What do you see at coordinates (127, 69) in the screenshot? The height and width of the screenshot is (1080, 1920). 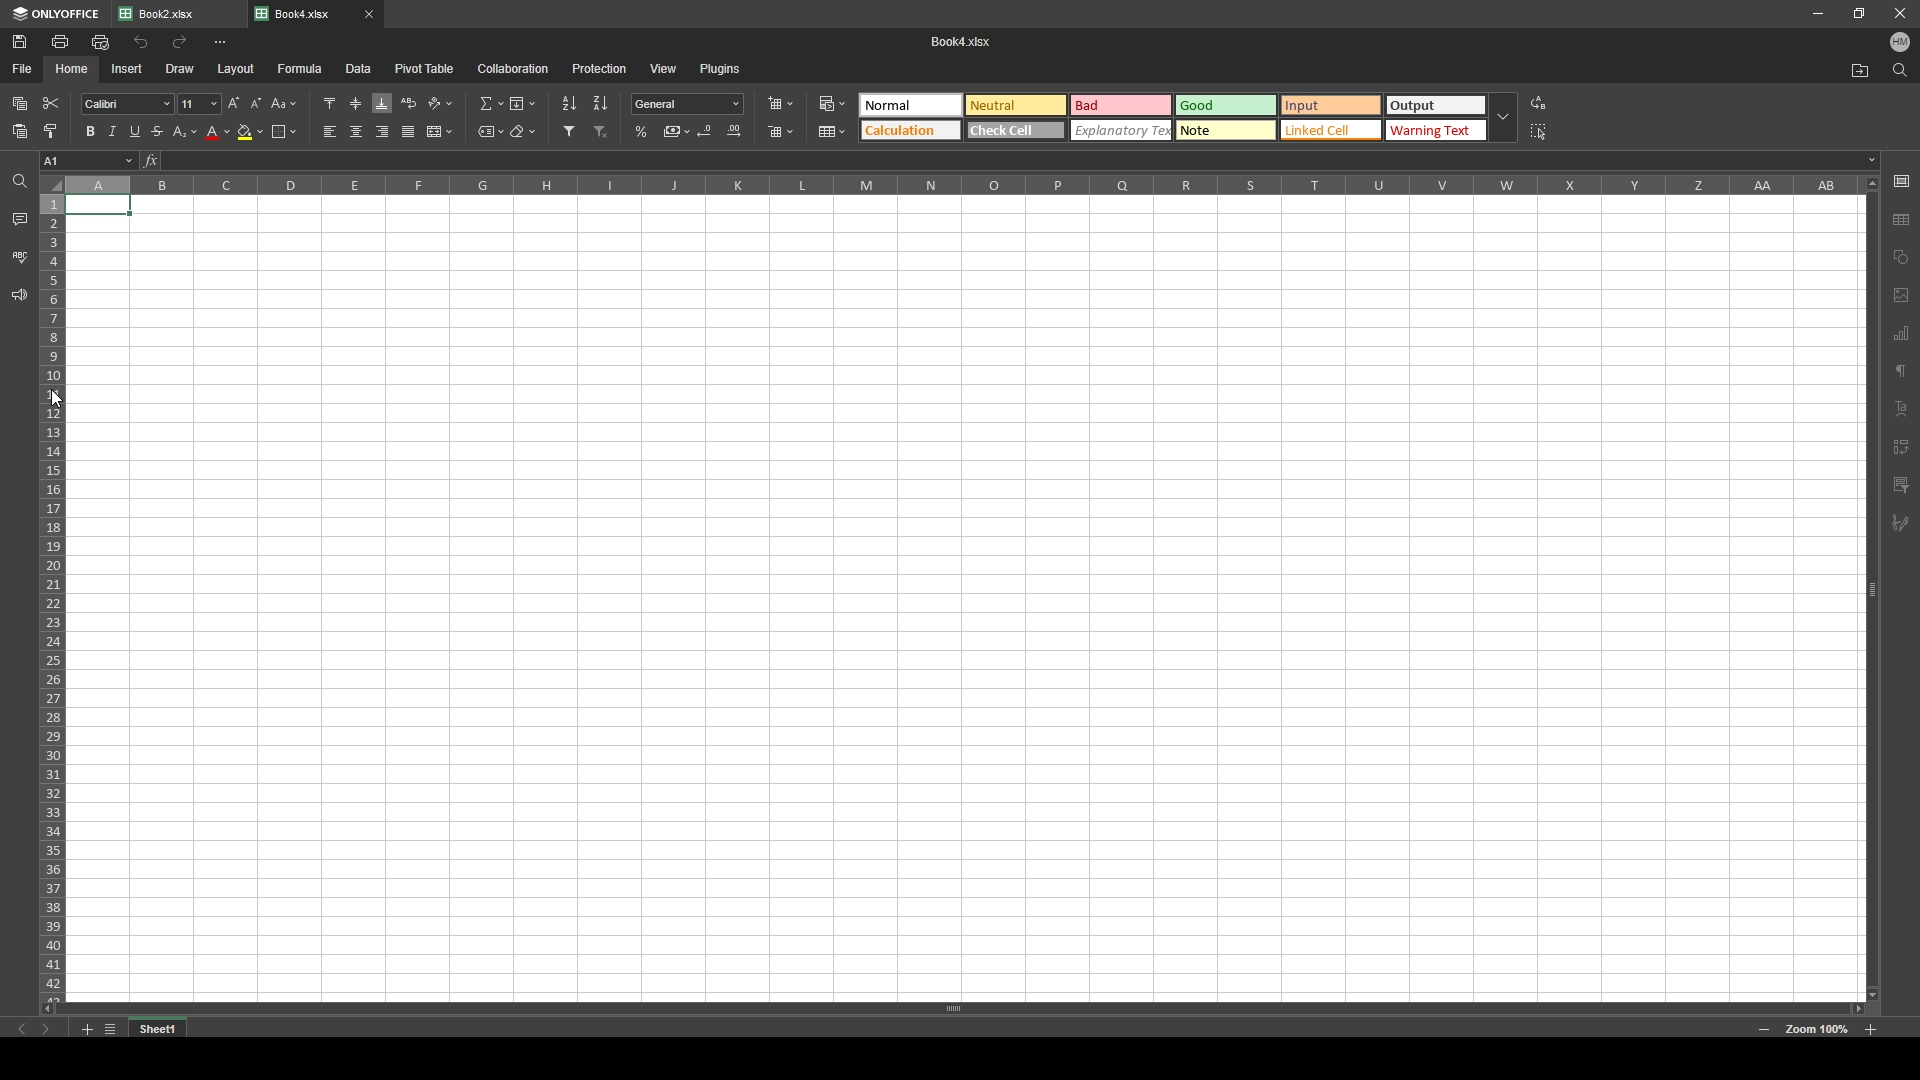 I see `insert` at bounding box center [127, 69].